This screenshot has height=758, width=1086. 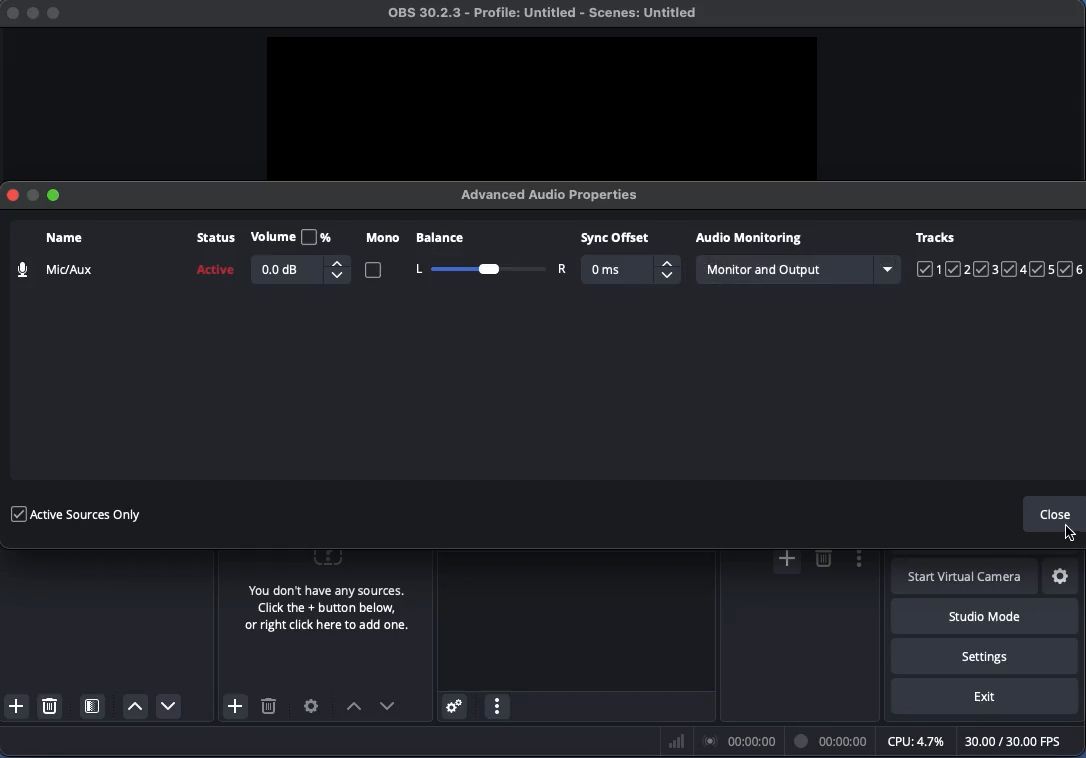 What do you see at coordinates (497, 707) in the screenshot?
I see `Audio mixer menu` at bounding box center [497, 707].